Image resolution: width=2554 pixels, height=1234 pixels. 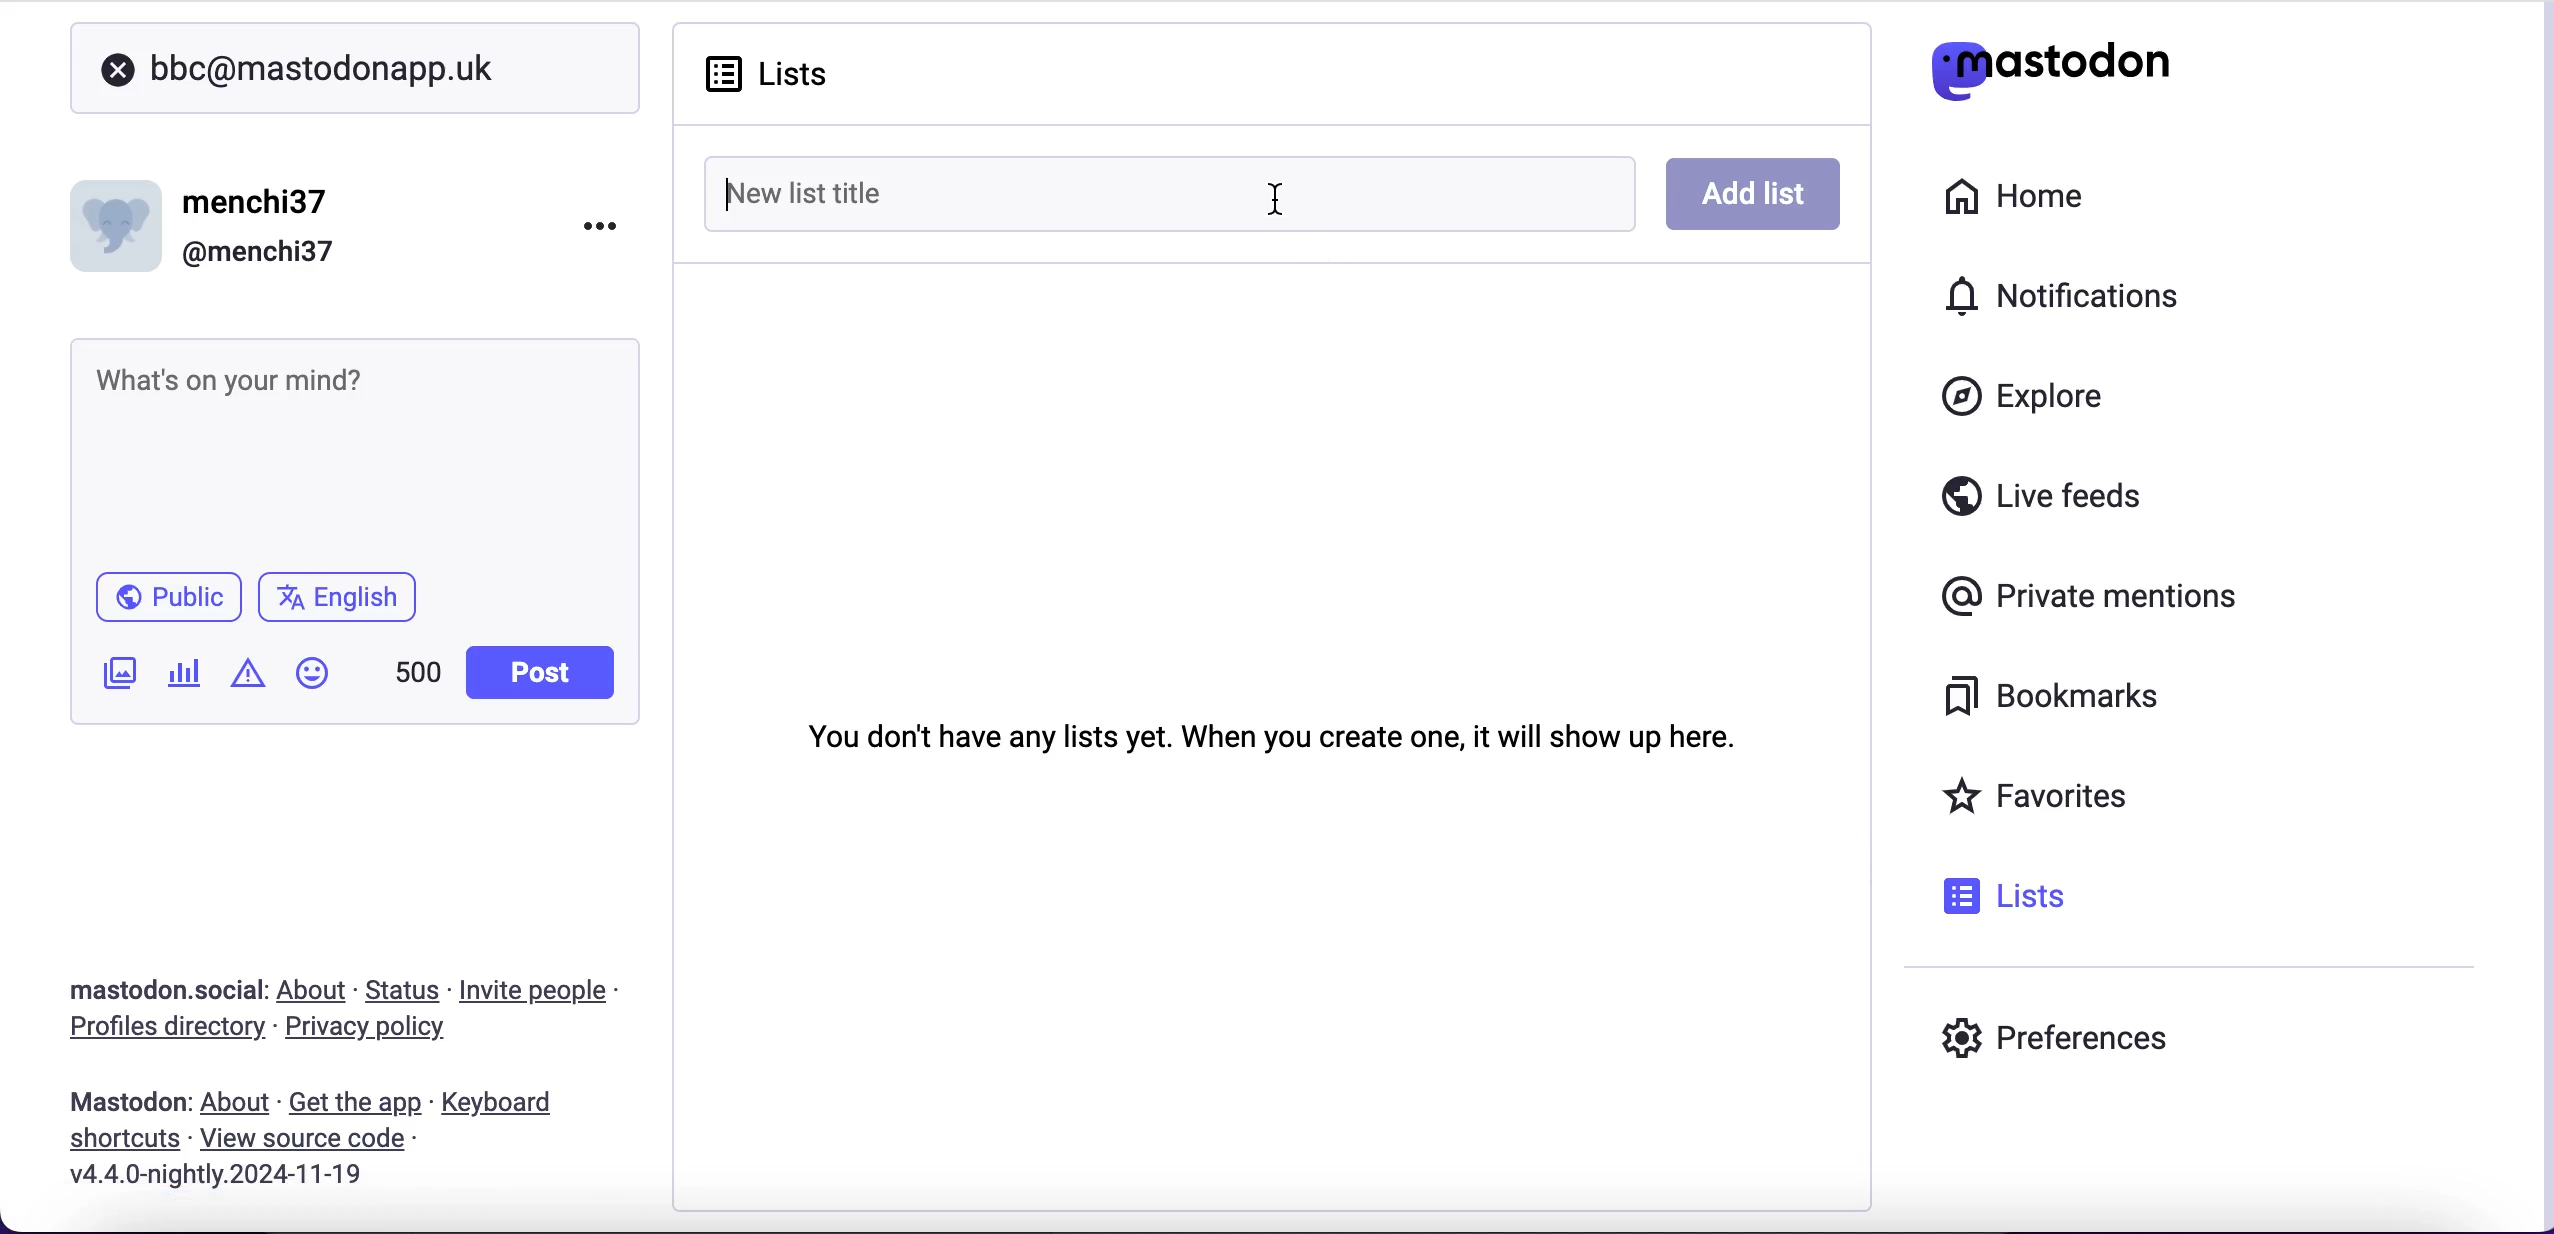 I want to click on privacy policy, so click(x=383, y=1030).